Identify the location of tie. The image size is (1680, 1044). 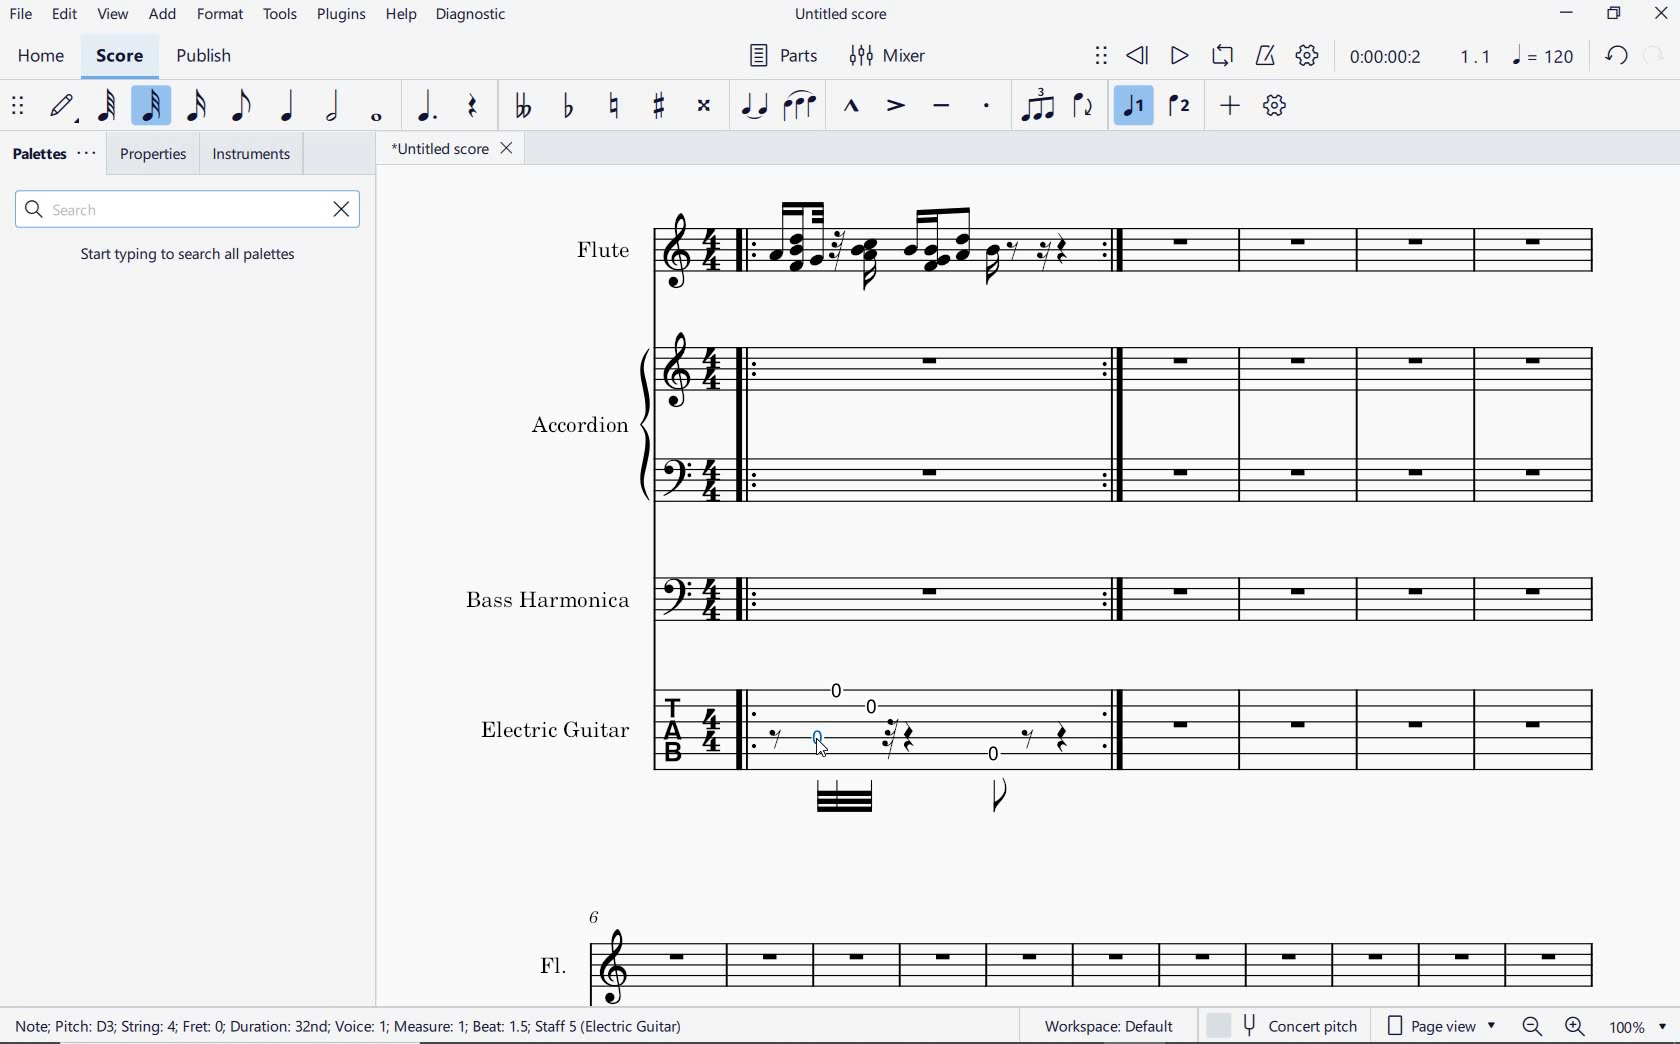
(756, 104).